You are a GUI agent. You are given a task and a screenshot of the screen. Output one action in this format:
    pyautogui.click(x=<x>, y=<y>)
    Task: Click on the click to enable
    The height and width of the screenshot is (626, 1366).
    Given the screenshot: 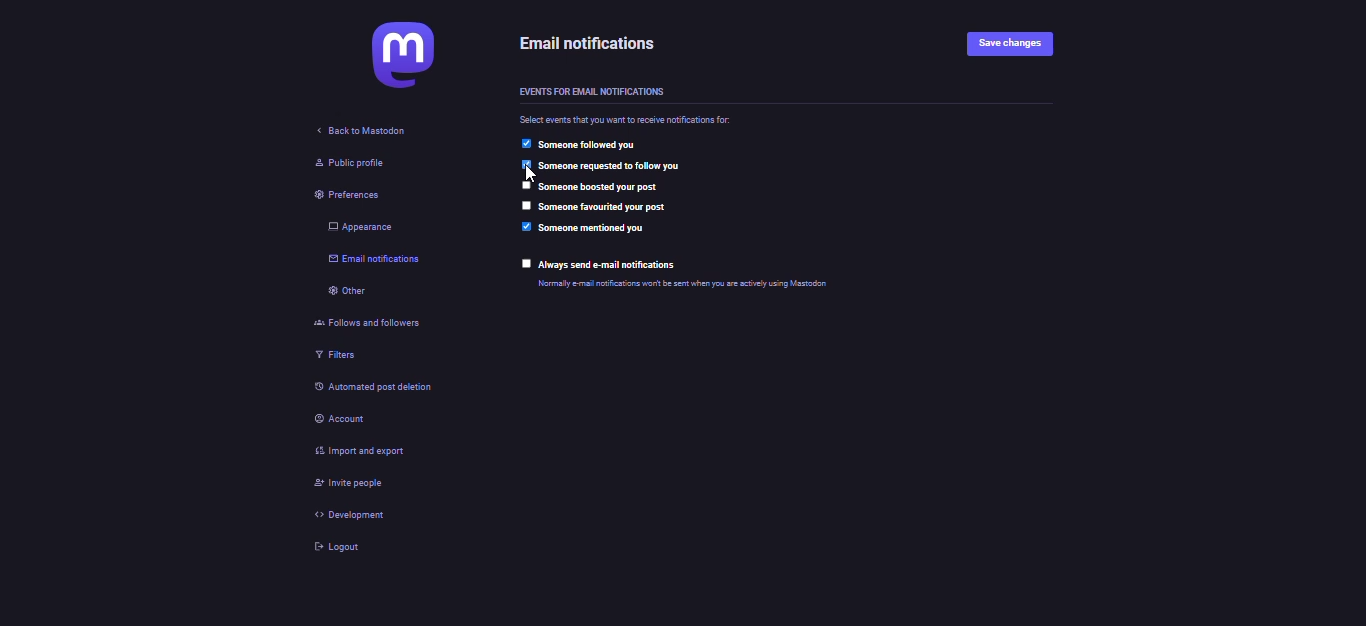 What is the action you would take?
    pyautogui.click(x=525, y=264)
    